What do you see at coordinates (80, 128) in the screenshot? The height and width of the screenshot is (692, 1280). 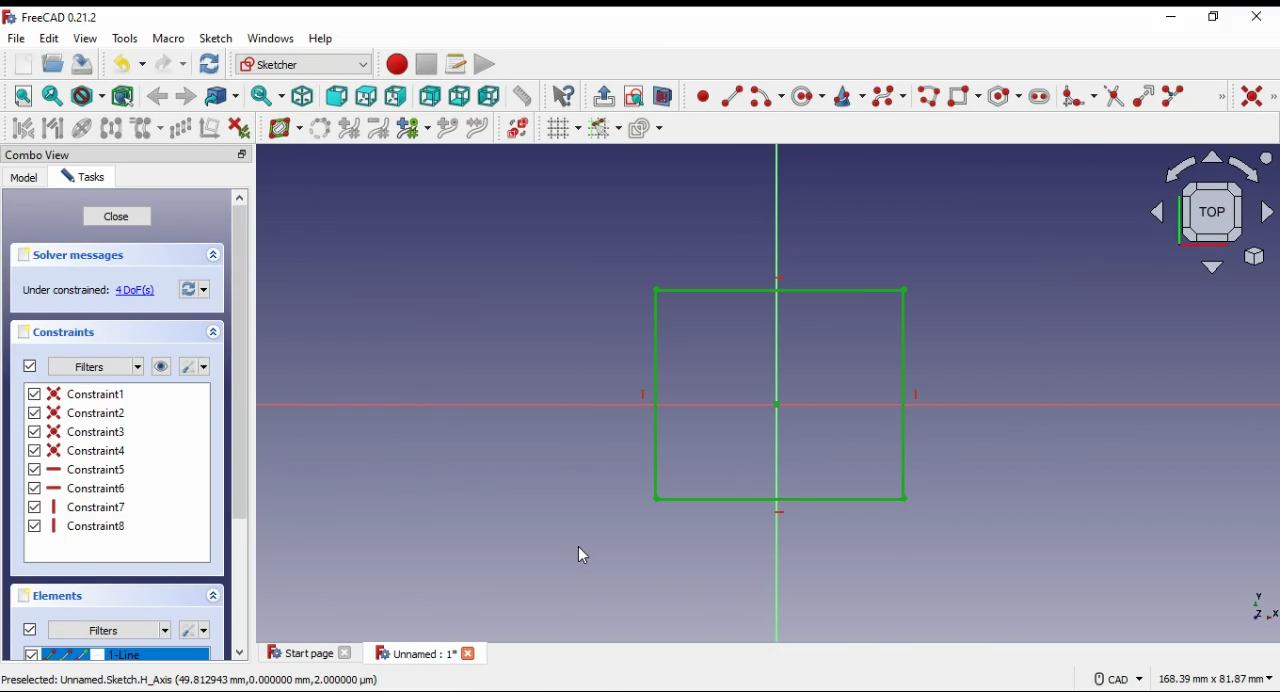 I see `show hide internal geometry` at bounding box center [80, 128].